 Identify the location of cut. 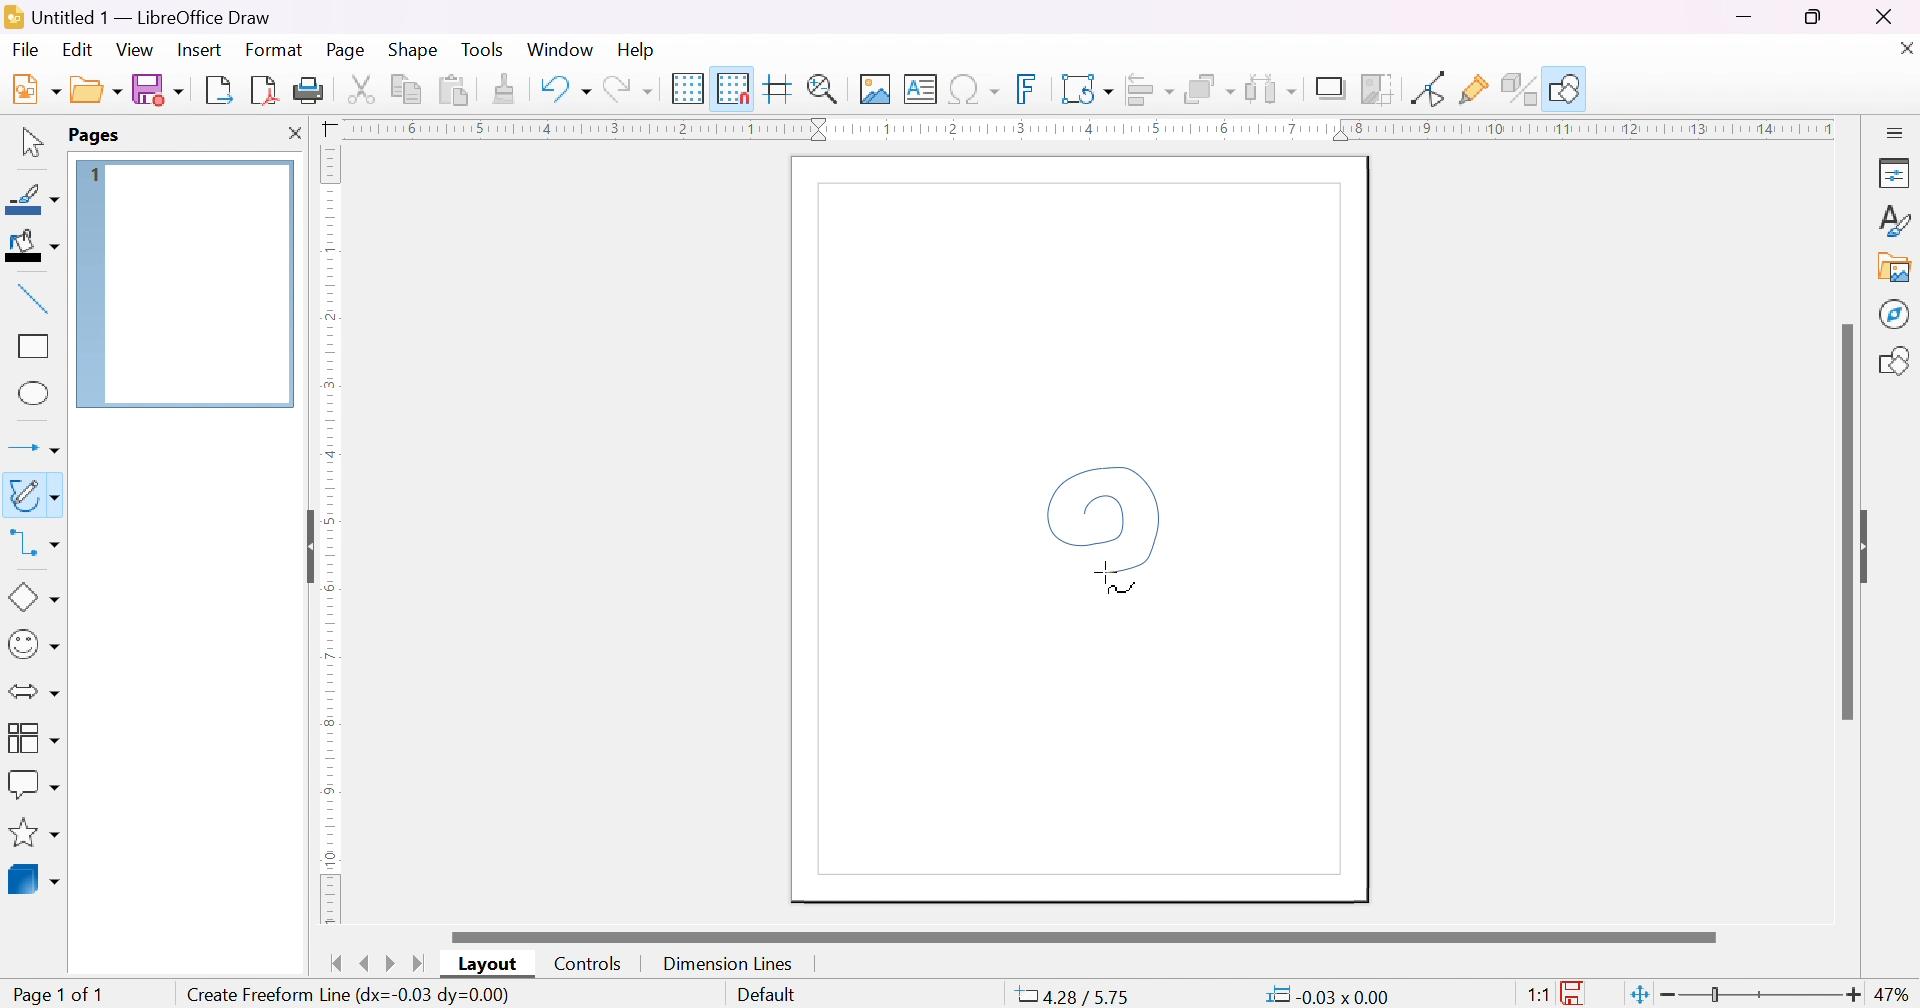
(364, 89).